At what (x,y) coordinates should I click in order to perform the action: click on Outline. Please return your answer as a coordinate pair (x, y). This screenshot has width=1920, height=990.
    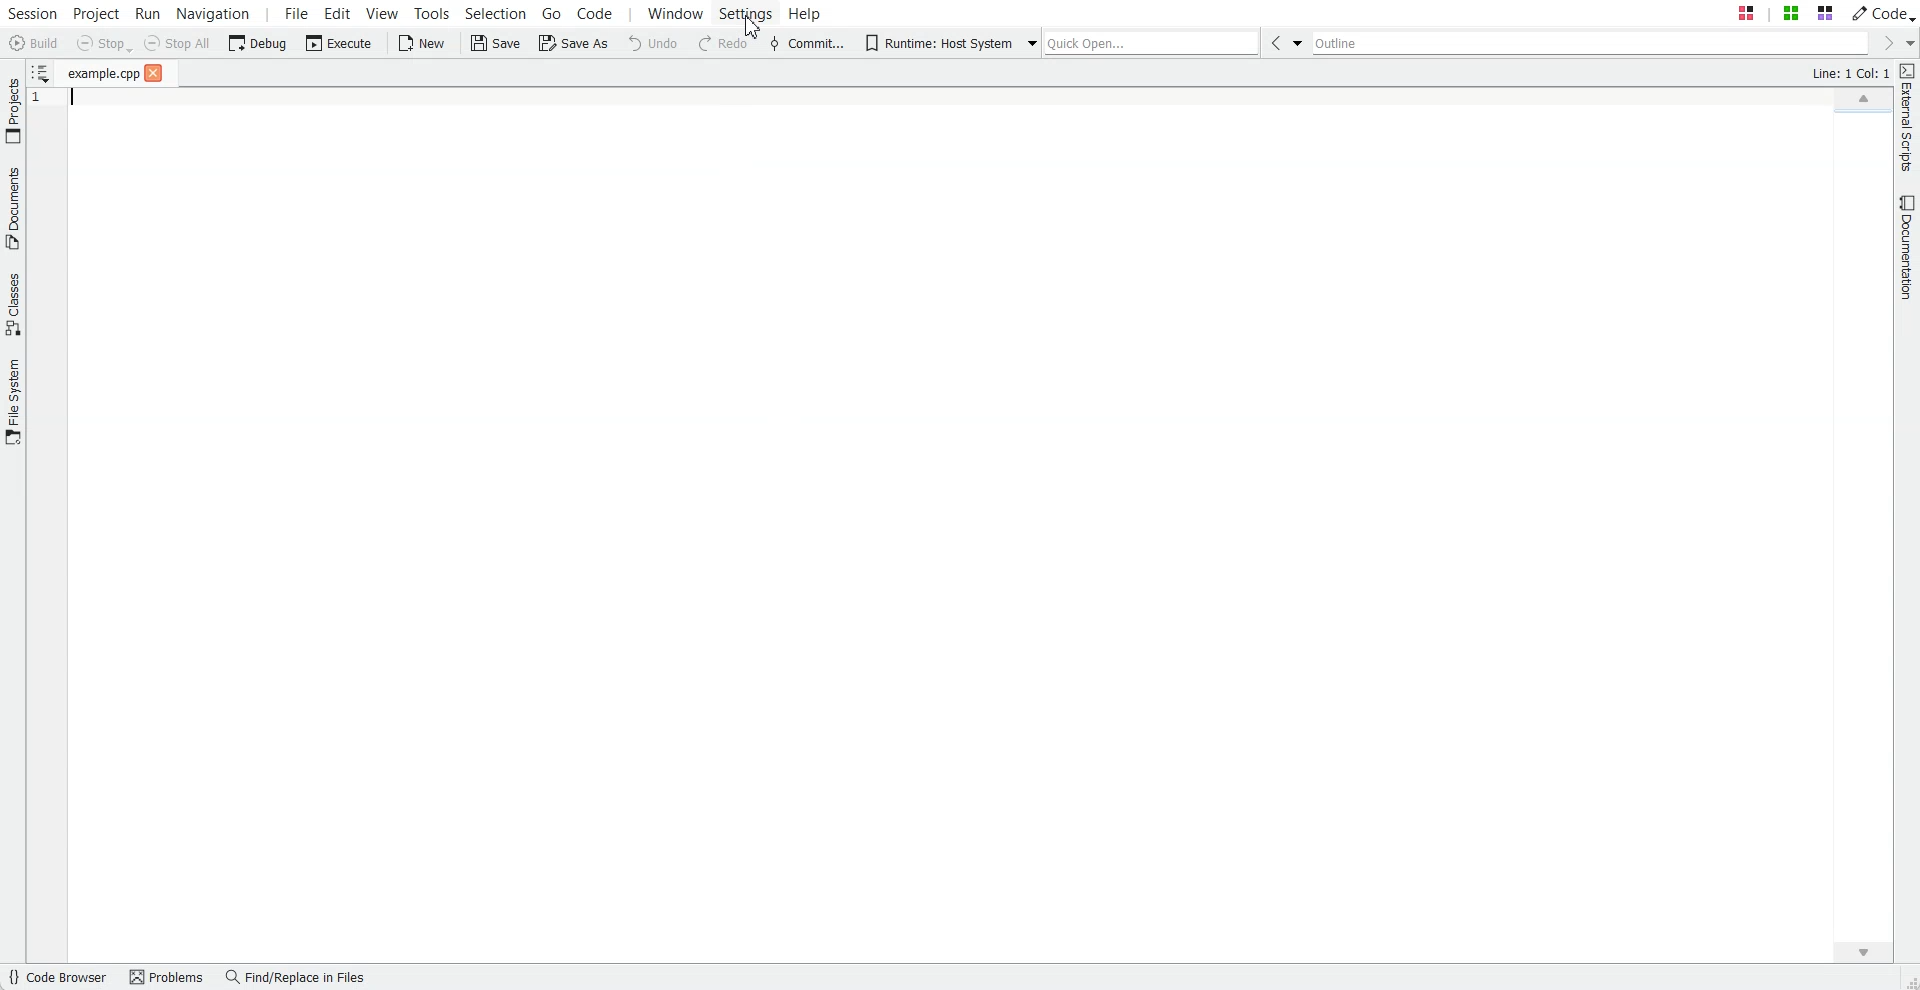
    Looking at the image, I should click on (1588, 43).